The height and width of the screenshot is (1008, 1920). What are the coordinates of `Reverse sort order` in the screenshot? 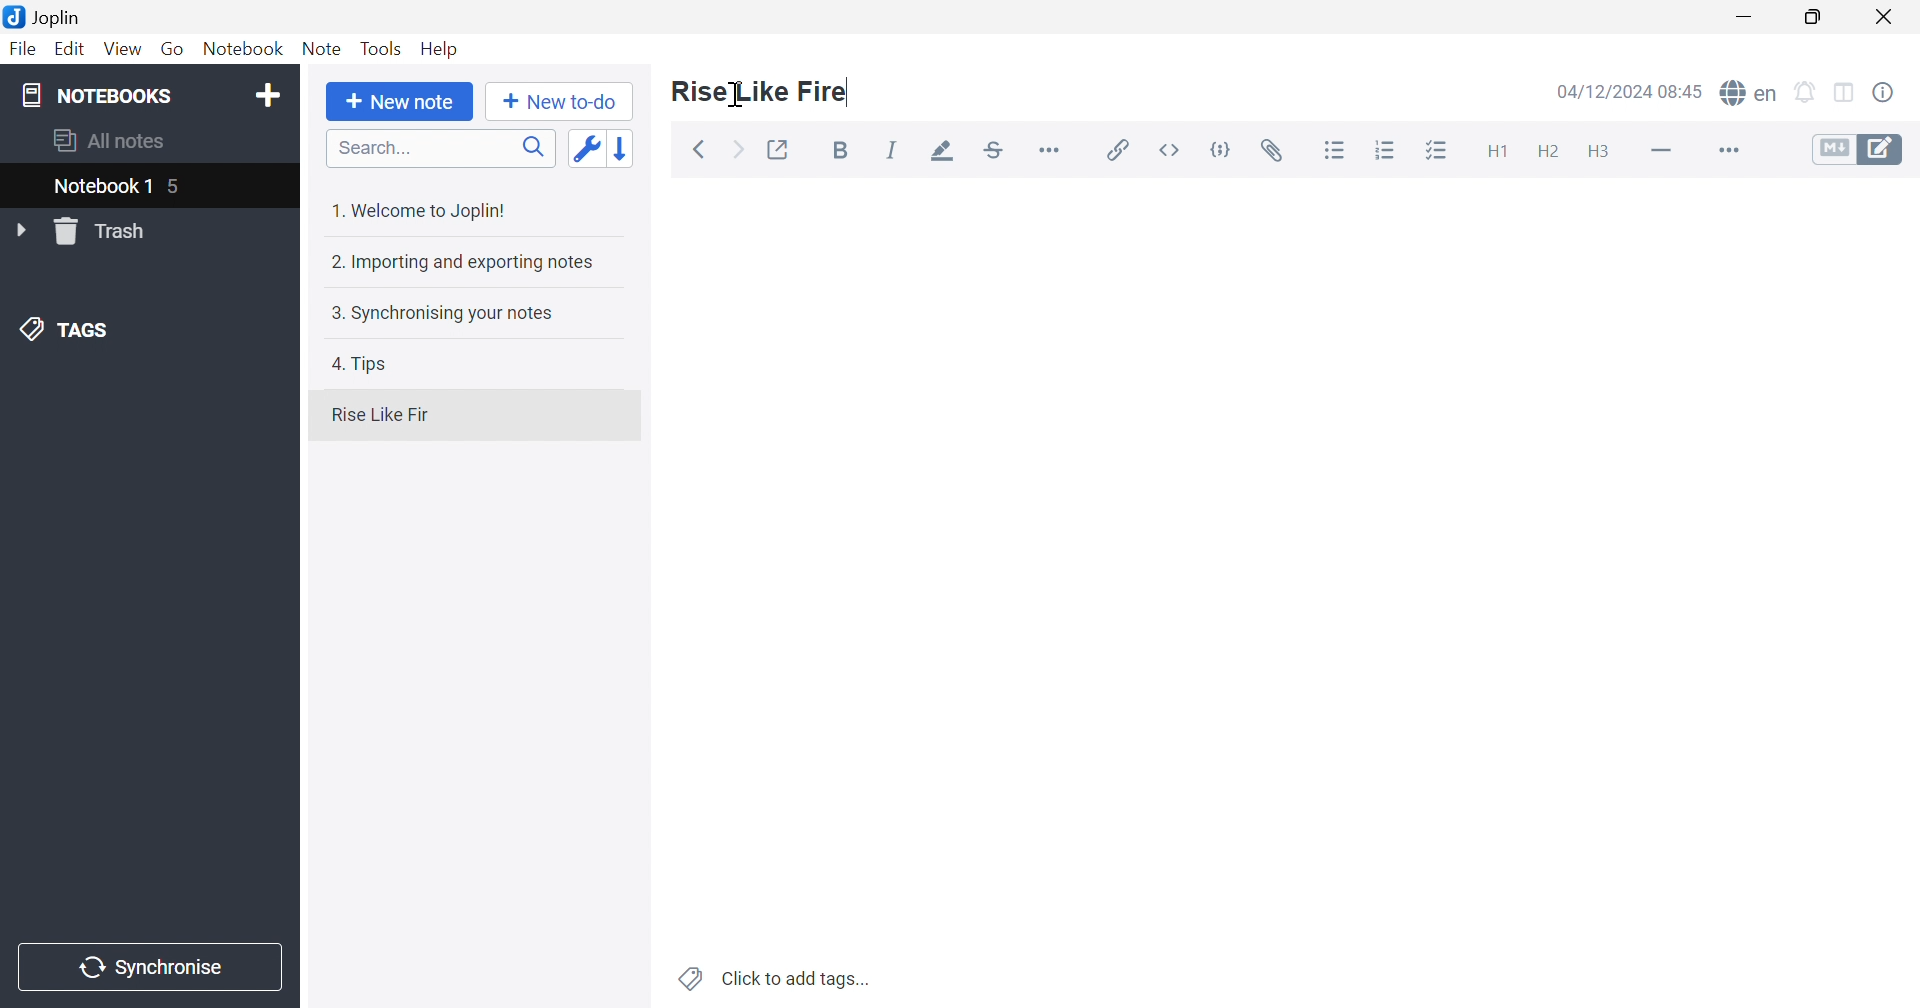 It's located at (623, 148).